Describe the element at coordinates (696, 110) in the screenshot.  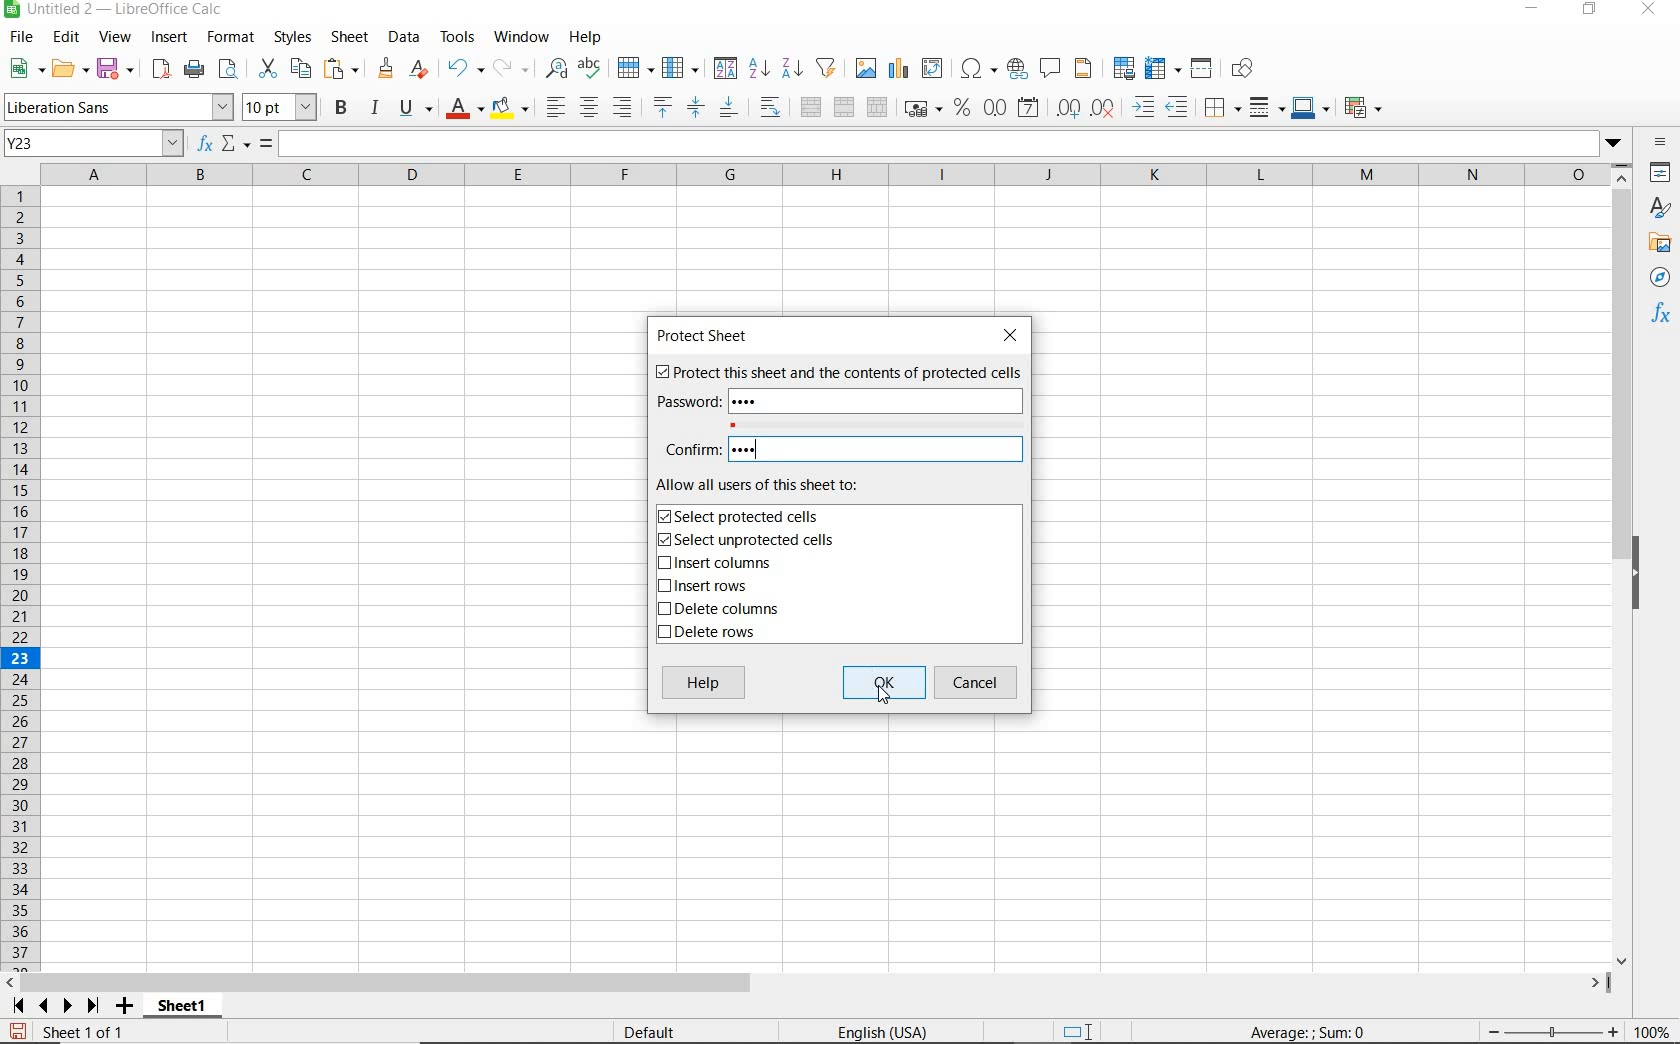
I see `CENTER VERTICALLY` at that location.